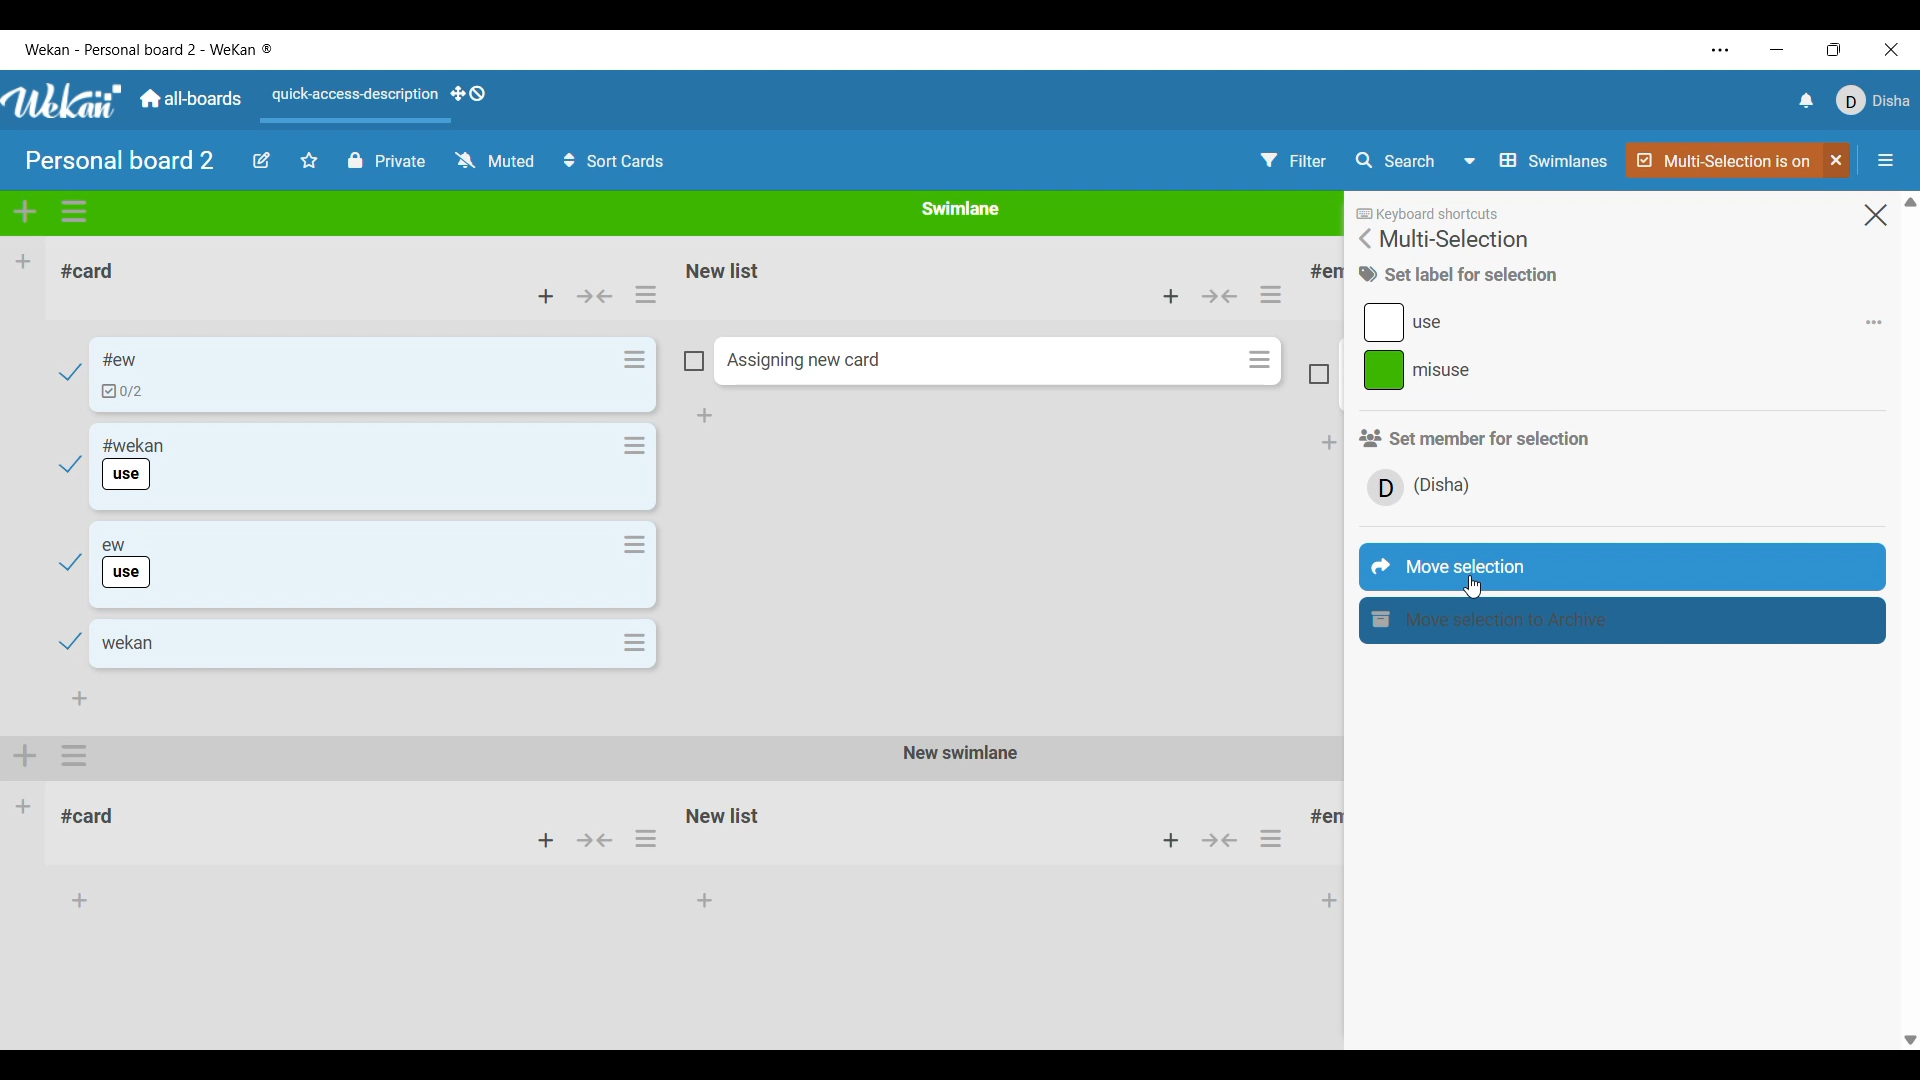  Describe the element at coordinates (1892, 49) in the screenshot. I see `Close interface` at that location.